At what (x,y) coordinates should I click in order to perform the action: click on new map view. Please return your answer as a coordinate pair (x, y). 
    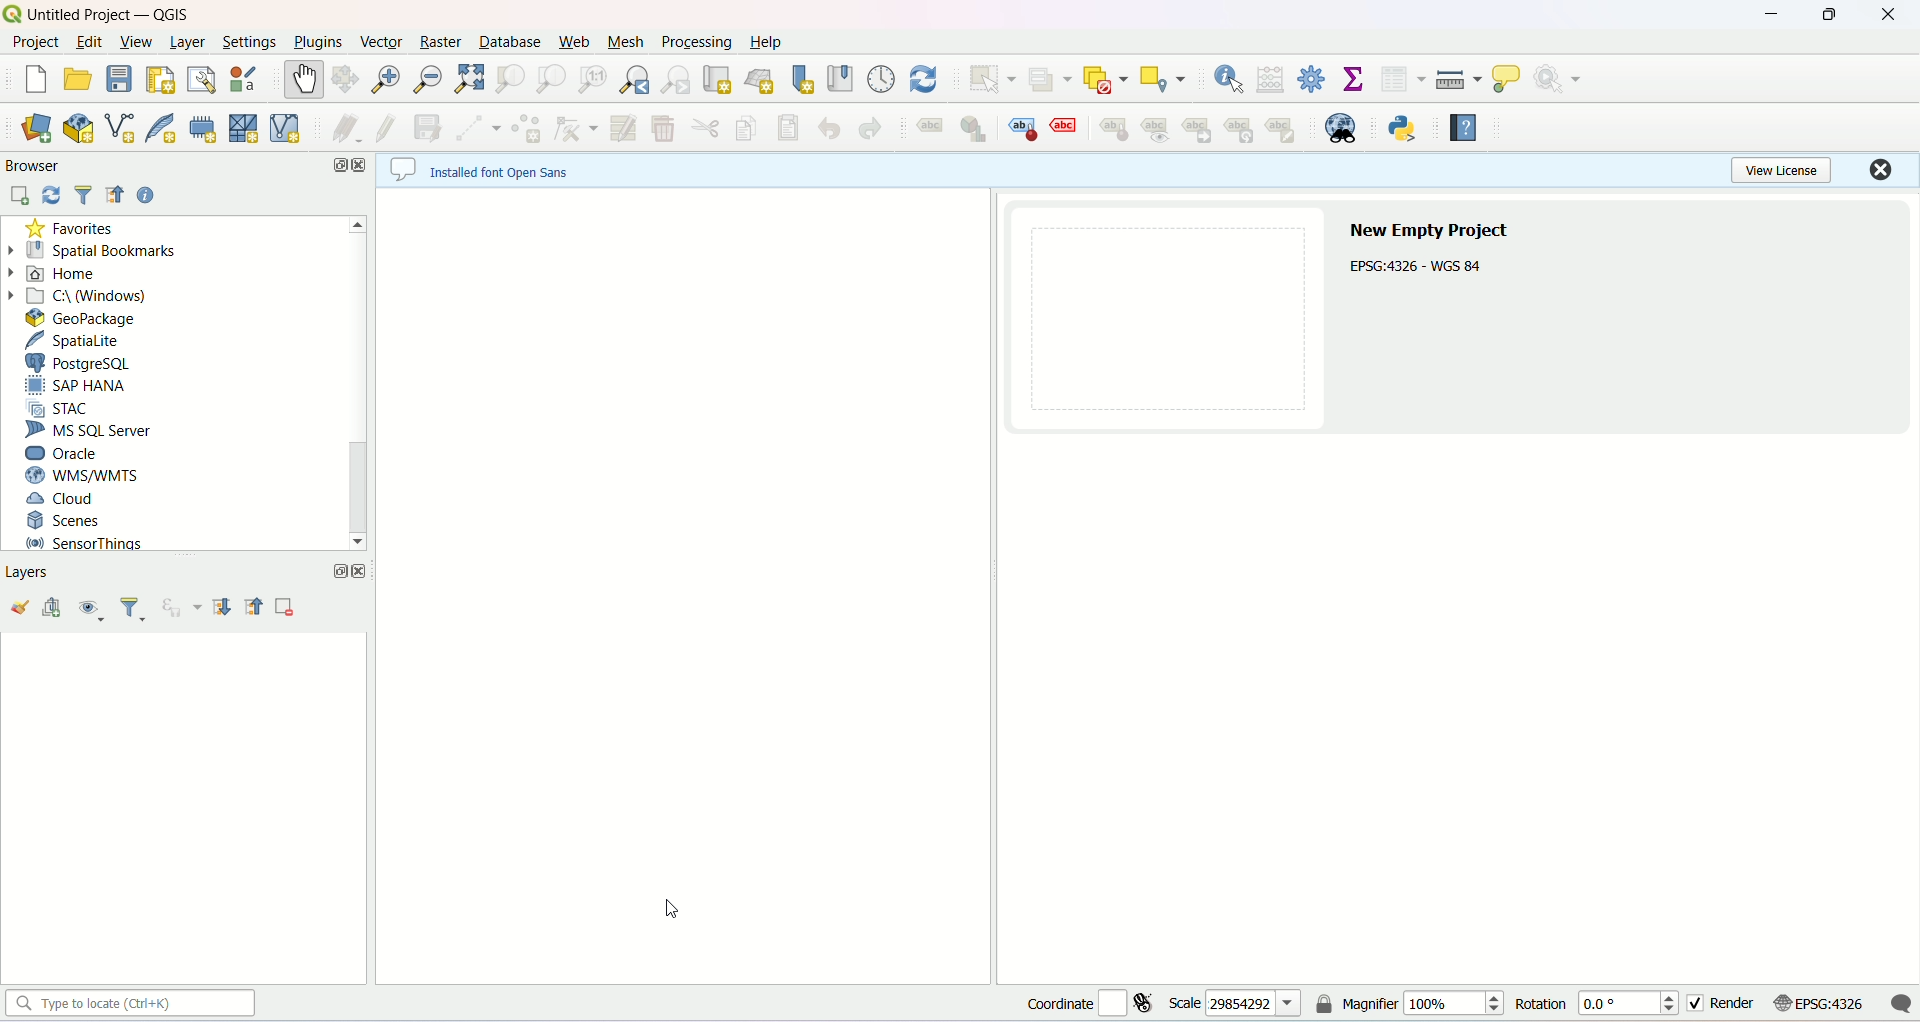
    Looking at the image, I should click on (721, 79).